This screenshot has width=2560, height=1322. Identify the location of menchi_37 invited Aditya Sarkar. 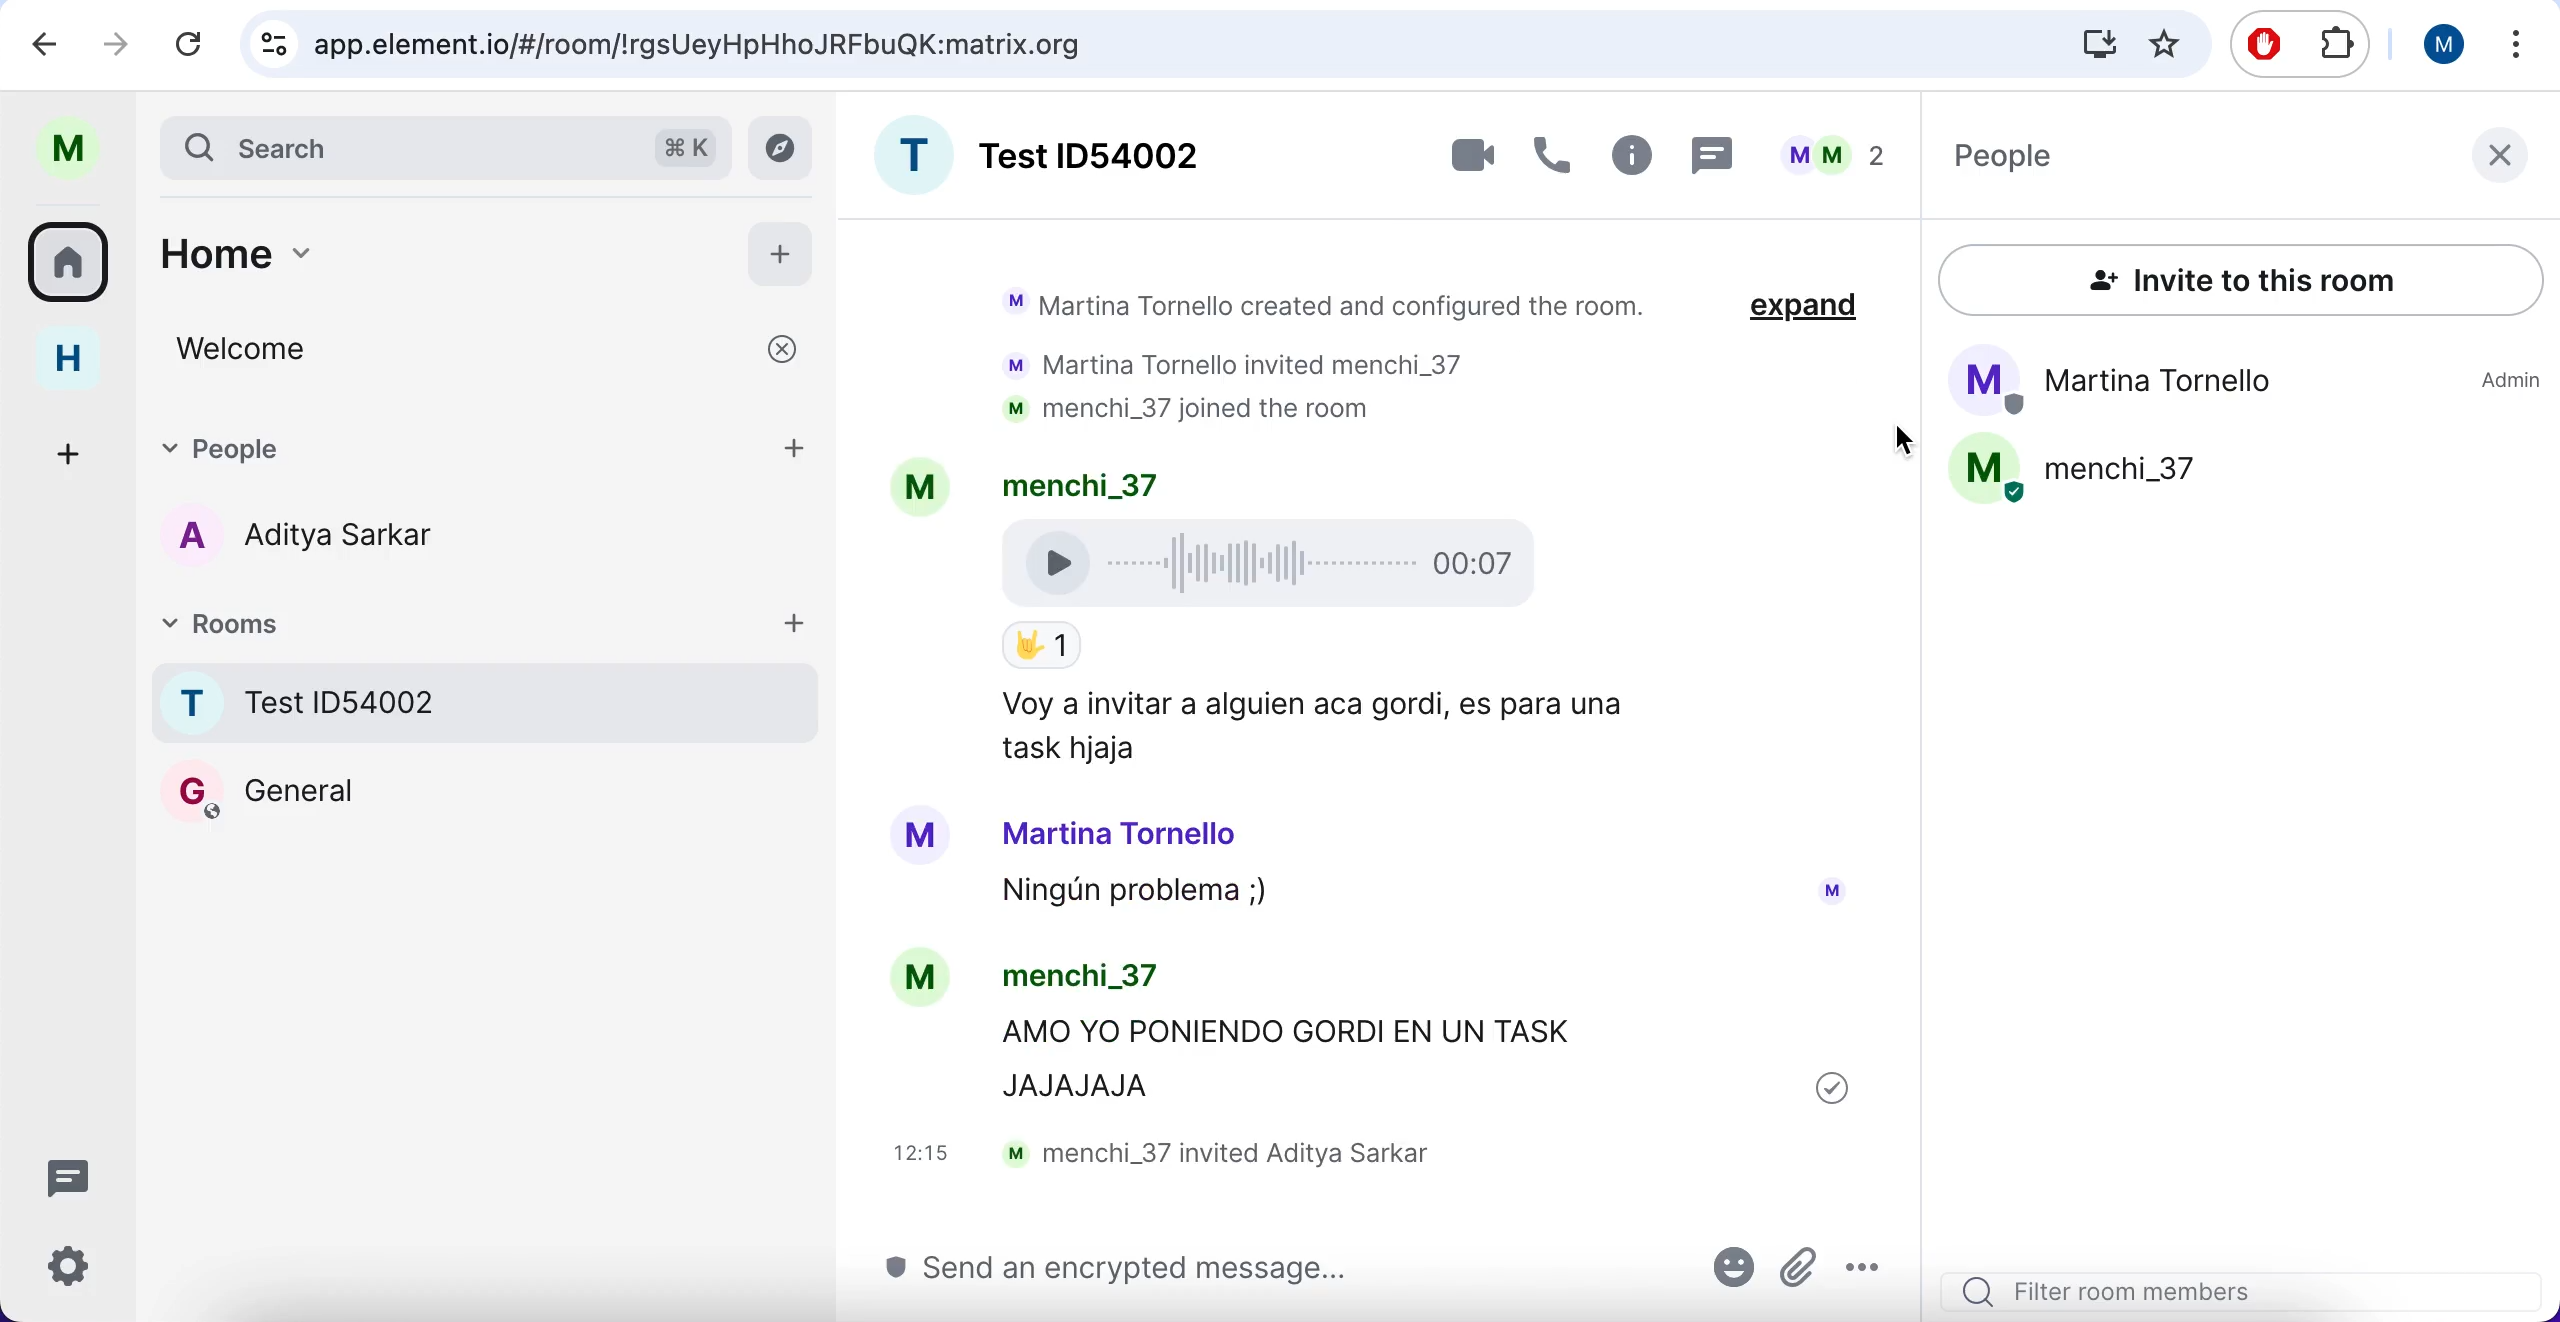
(1222, 1155).